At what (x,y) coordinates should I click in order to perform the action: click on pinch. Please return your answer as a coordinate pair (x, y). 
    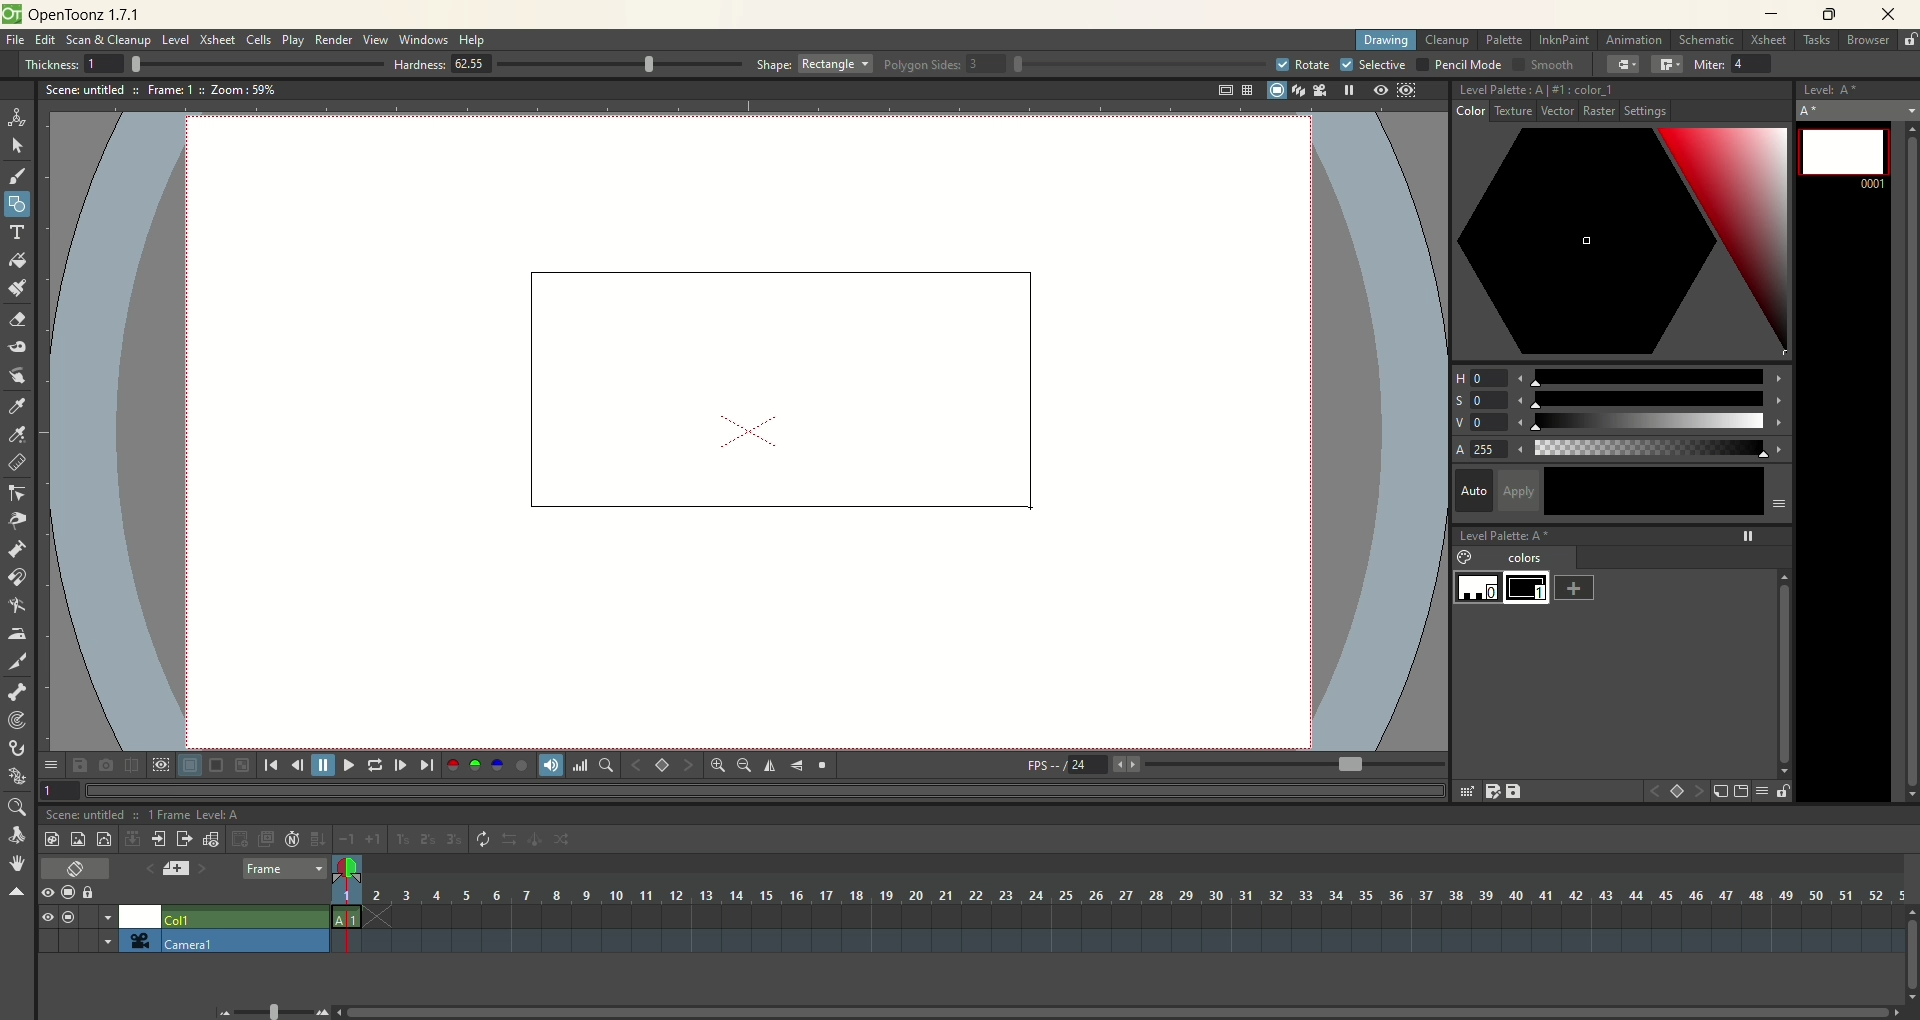
    Looking at the image, I should click on (18, 520).